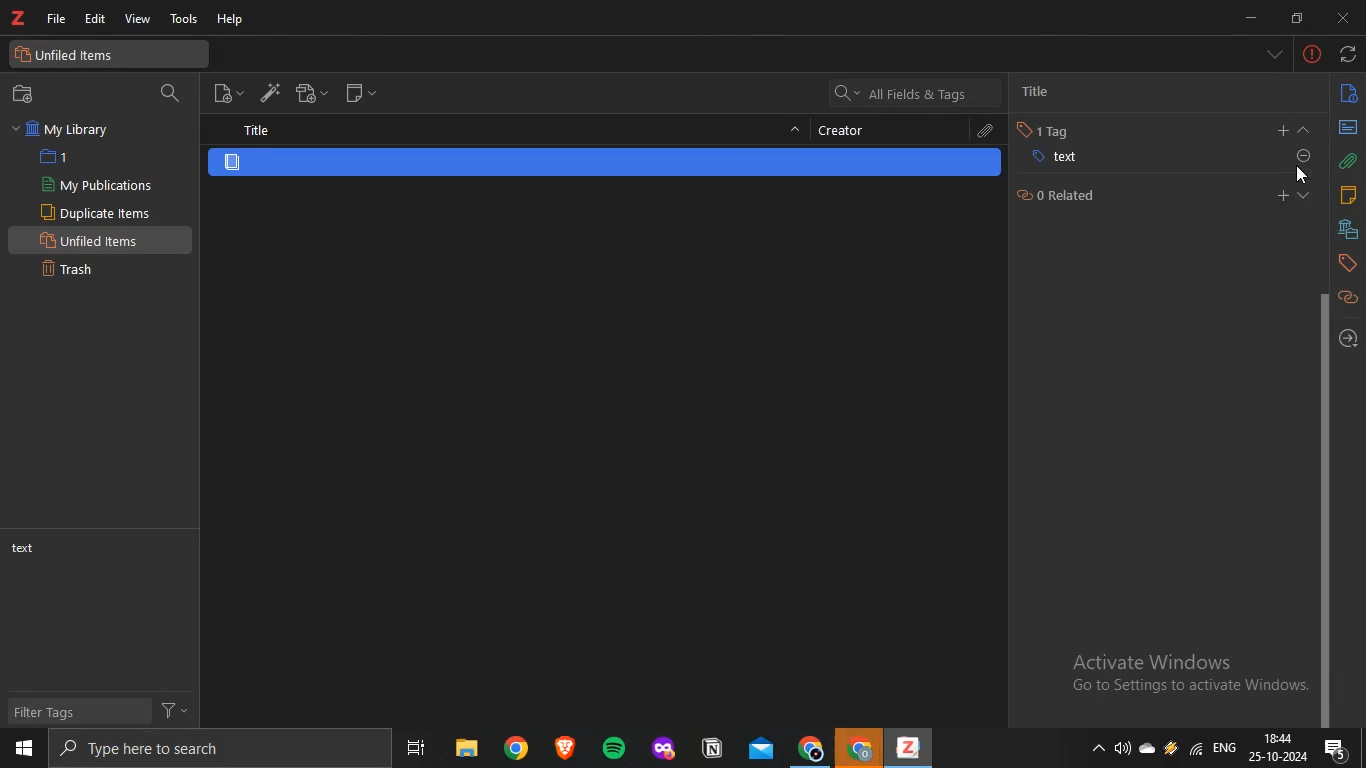 The height and width of the screenshot is (768, 1366). What do you see at coordinates (102, 240) in the screenshot?
I see `unfiled items` at bounding box center [102, 240].